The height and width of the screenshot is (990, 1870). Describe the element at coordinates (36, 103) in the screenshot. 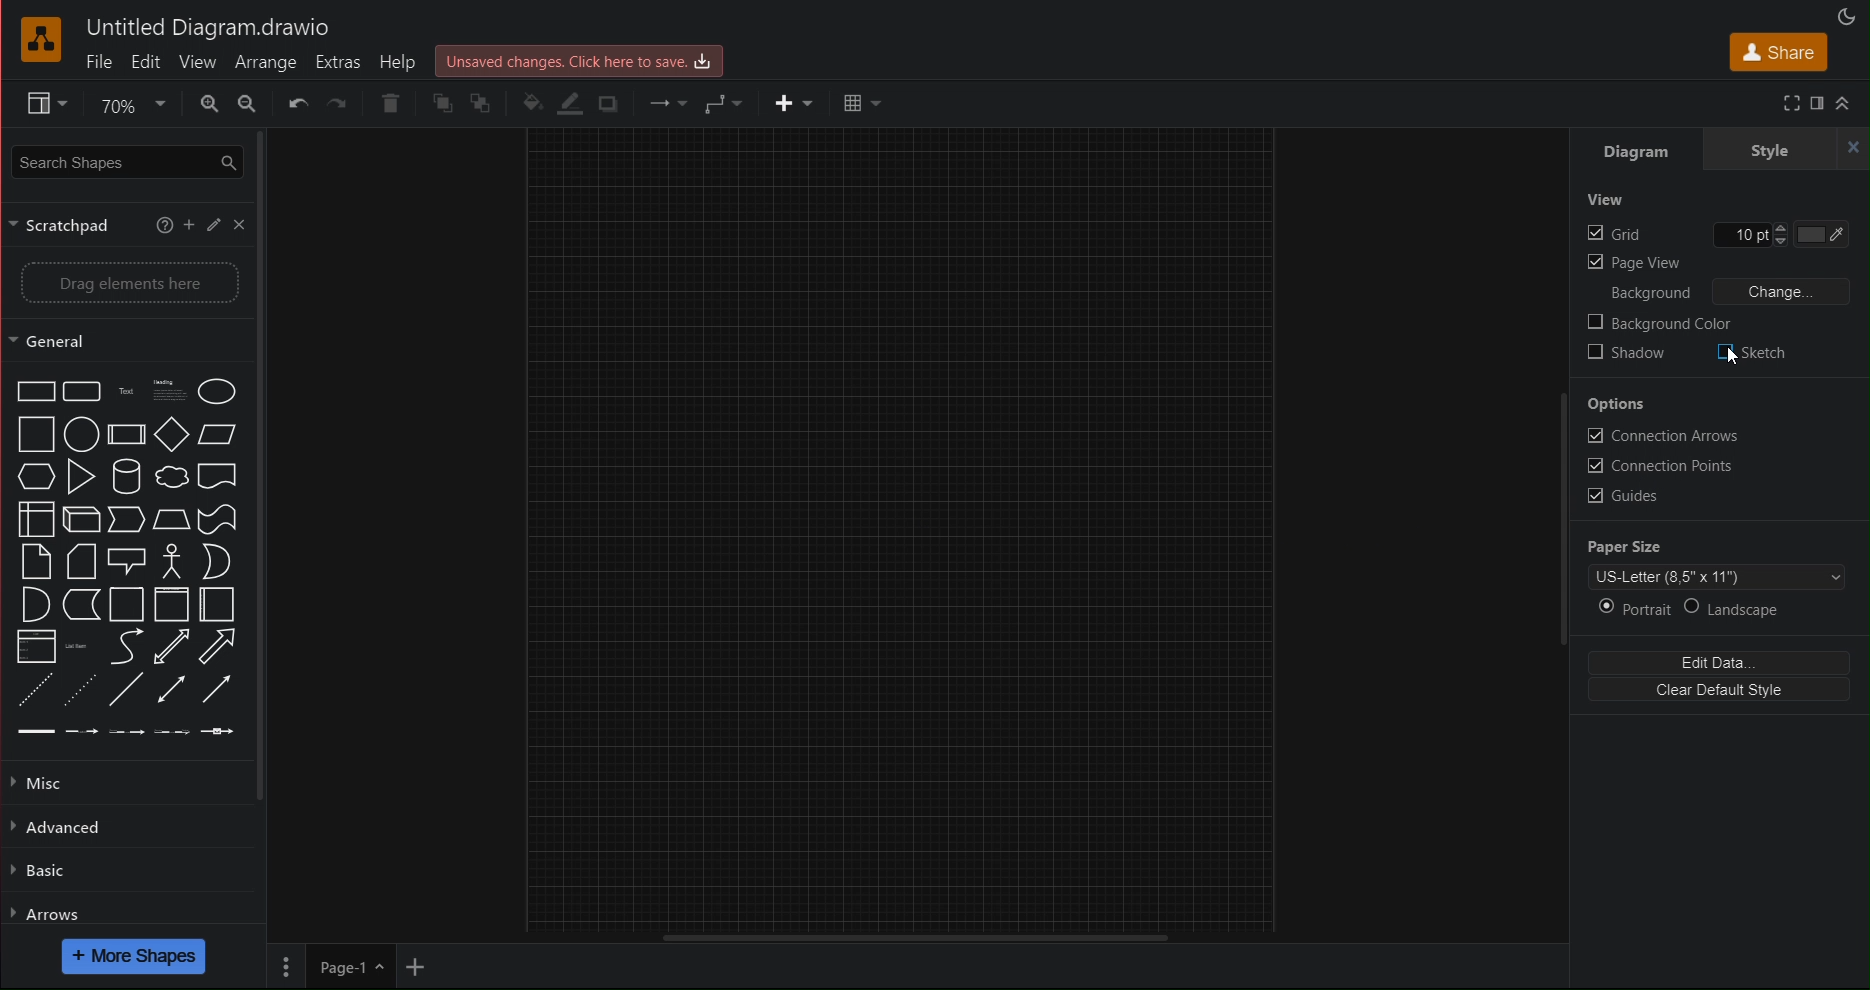

I see `Format` at that location.